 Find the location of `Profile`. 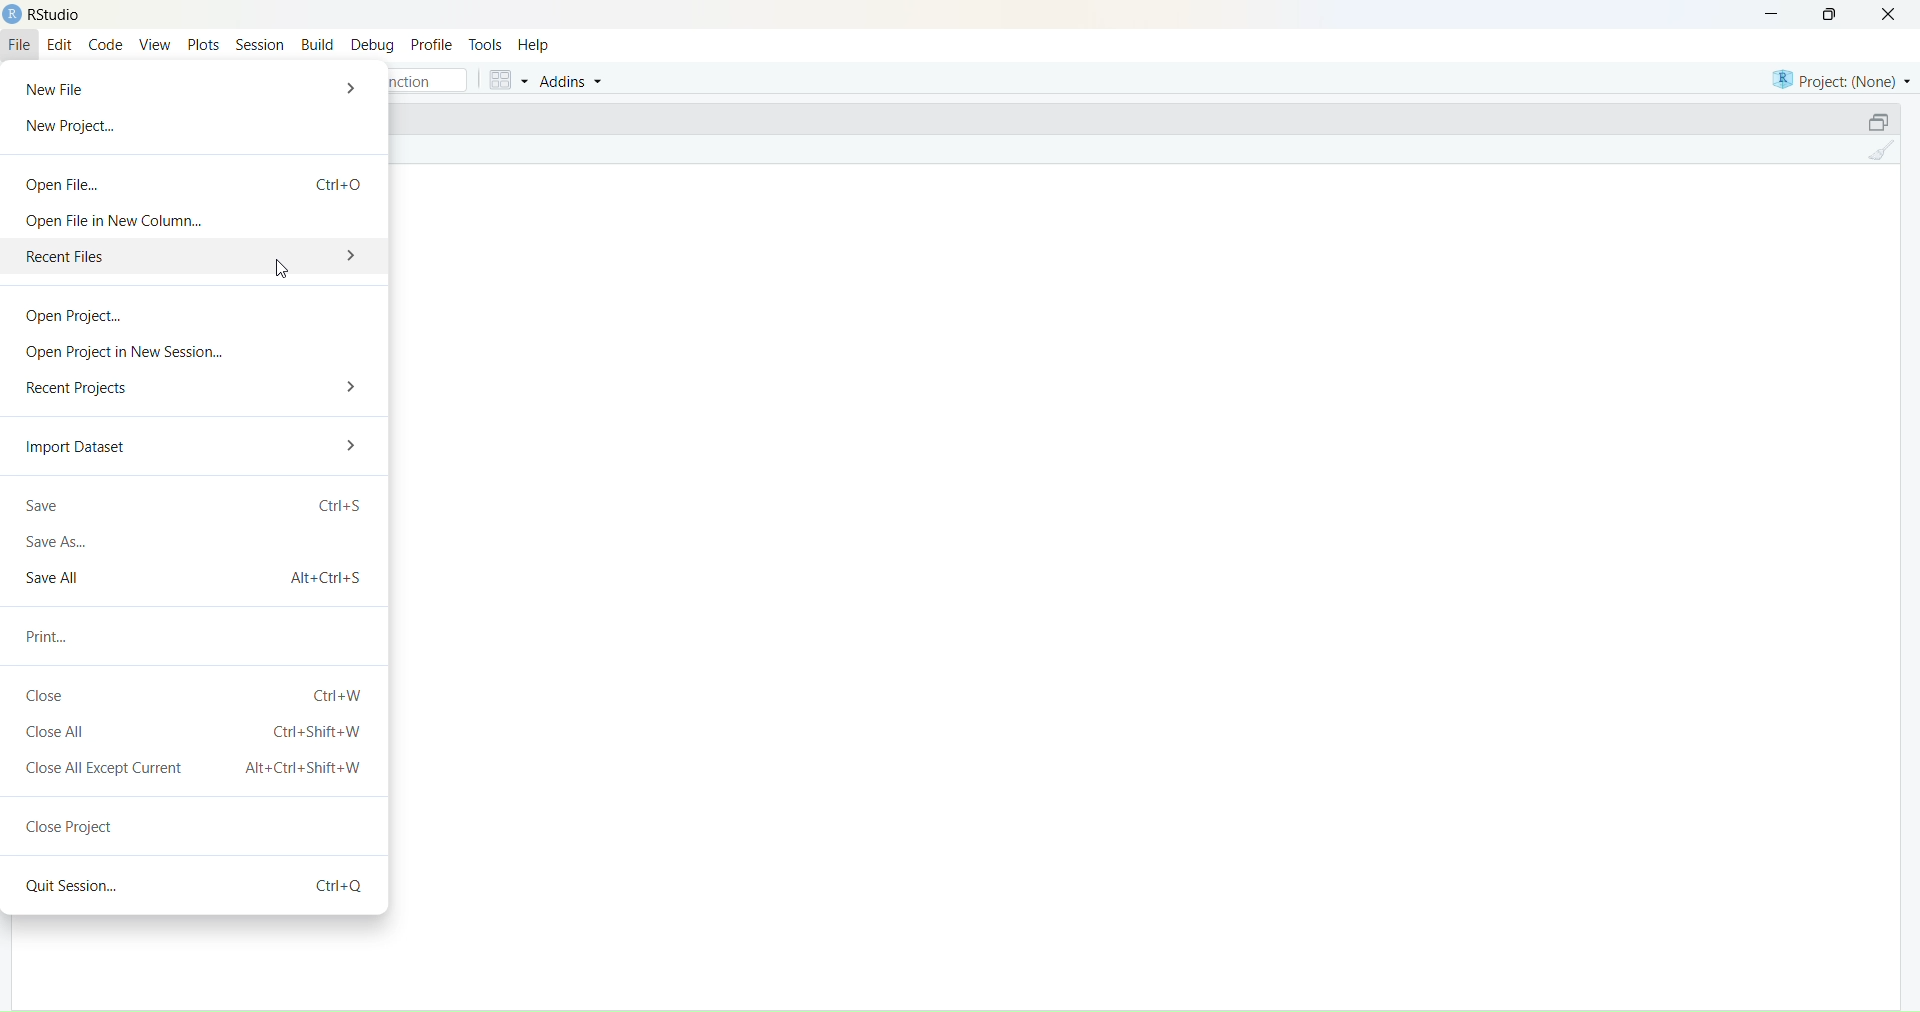

Profile is located at coordinates (431, 44).